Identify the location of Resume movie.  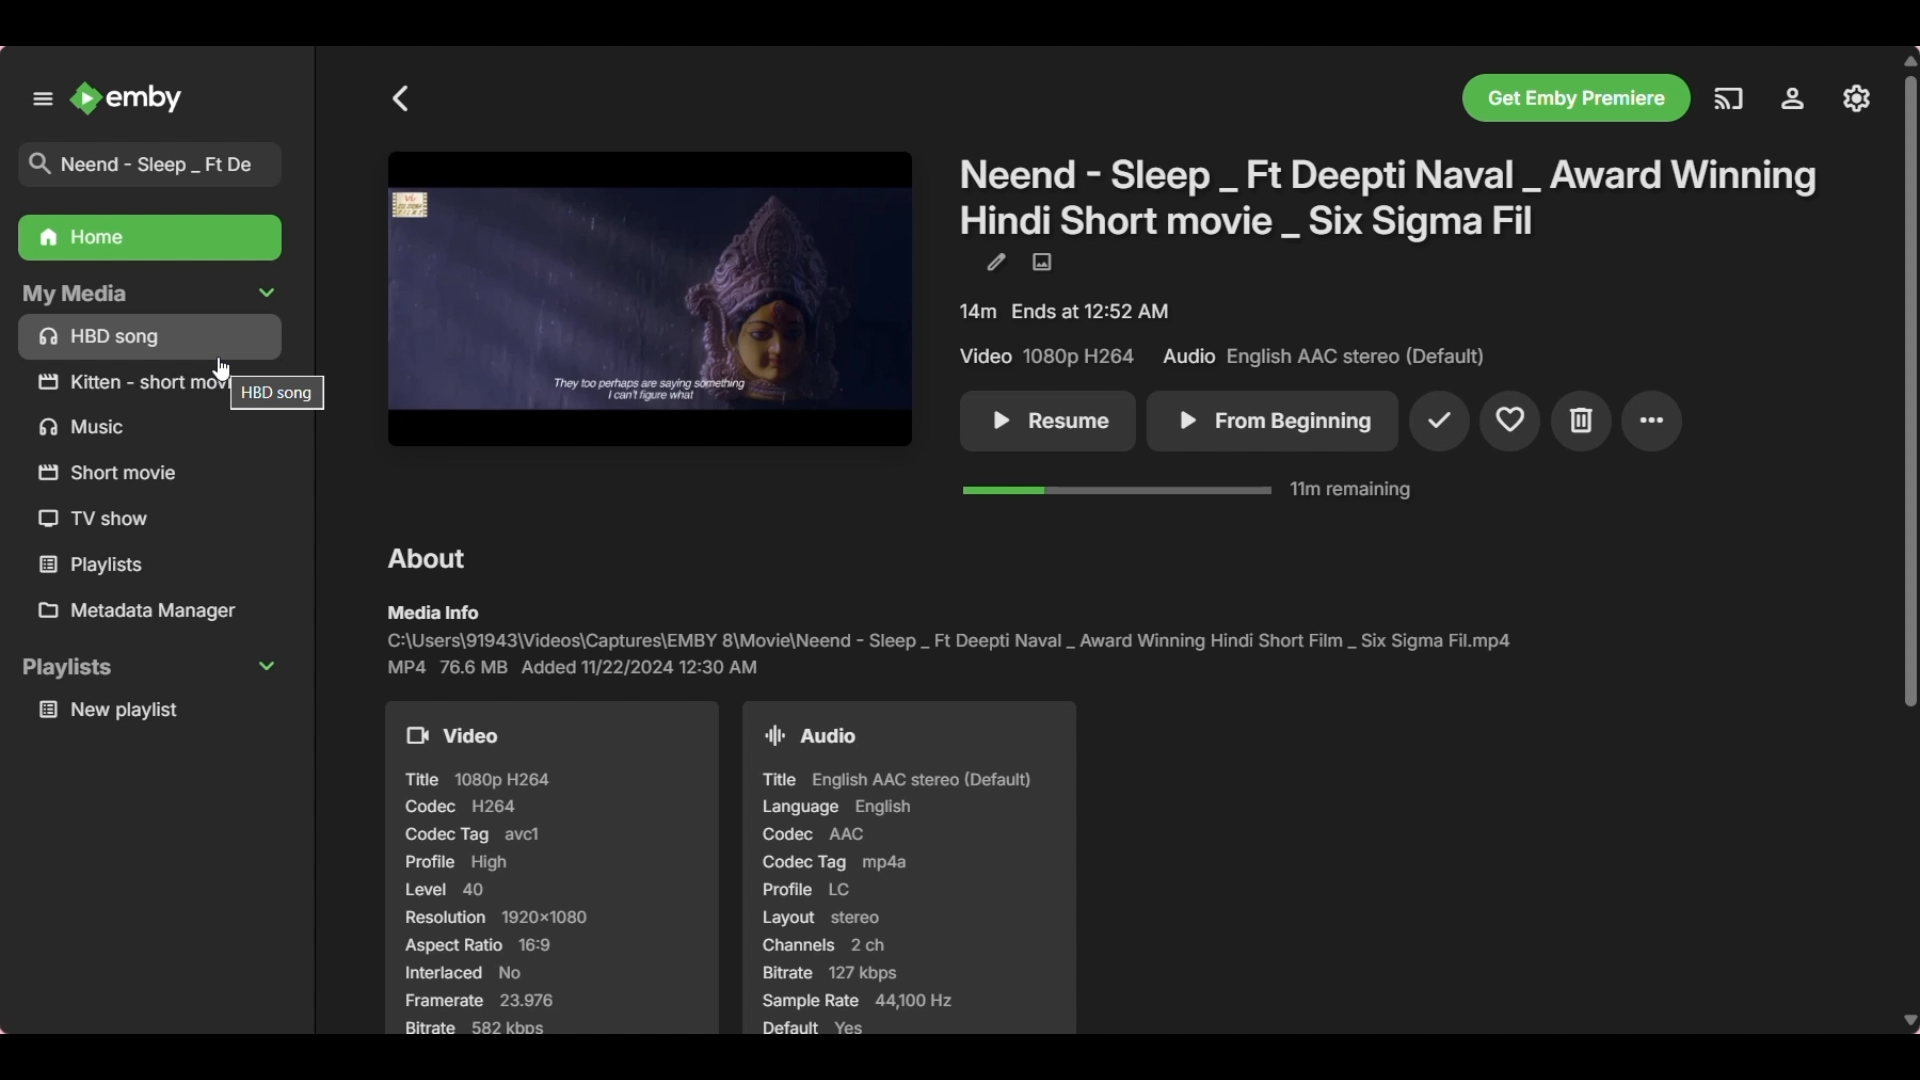
(1047, 422).